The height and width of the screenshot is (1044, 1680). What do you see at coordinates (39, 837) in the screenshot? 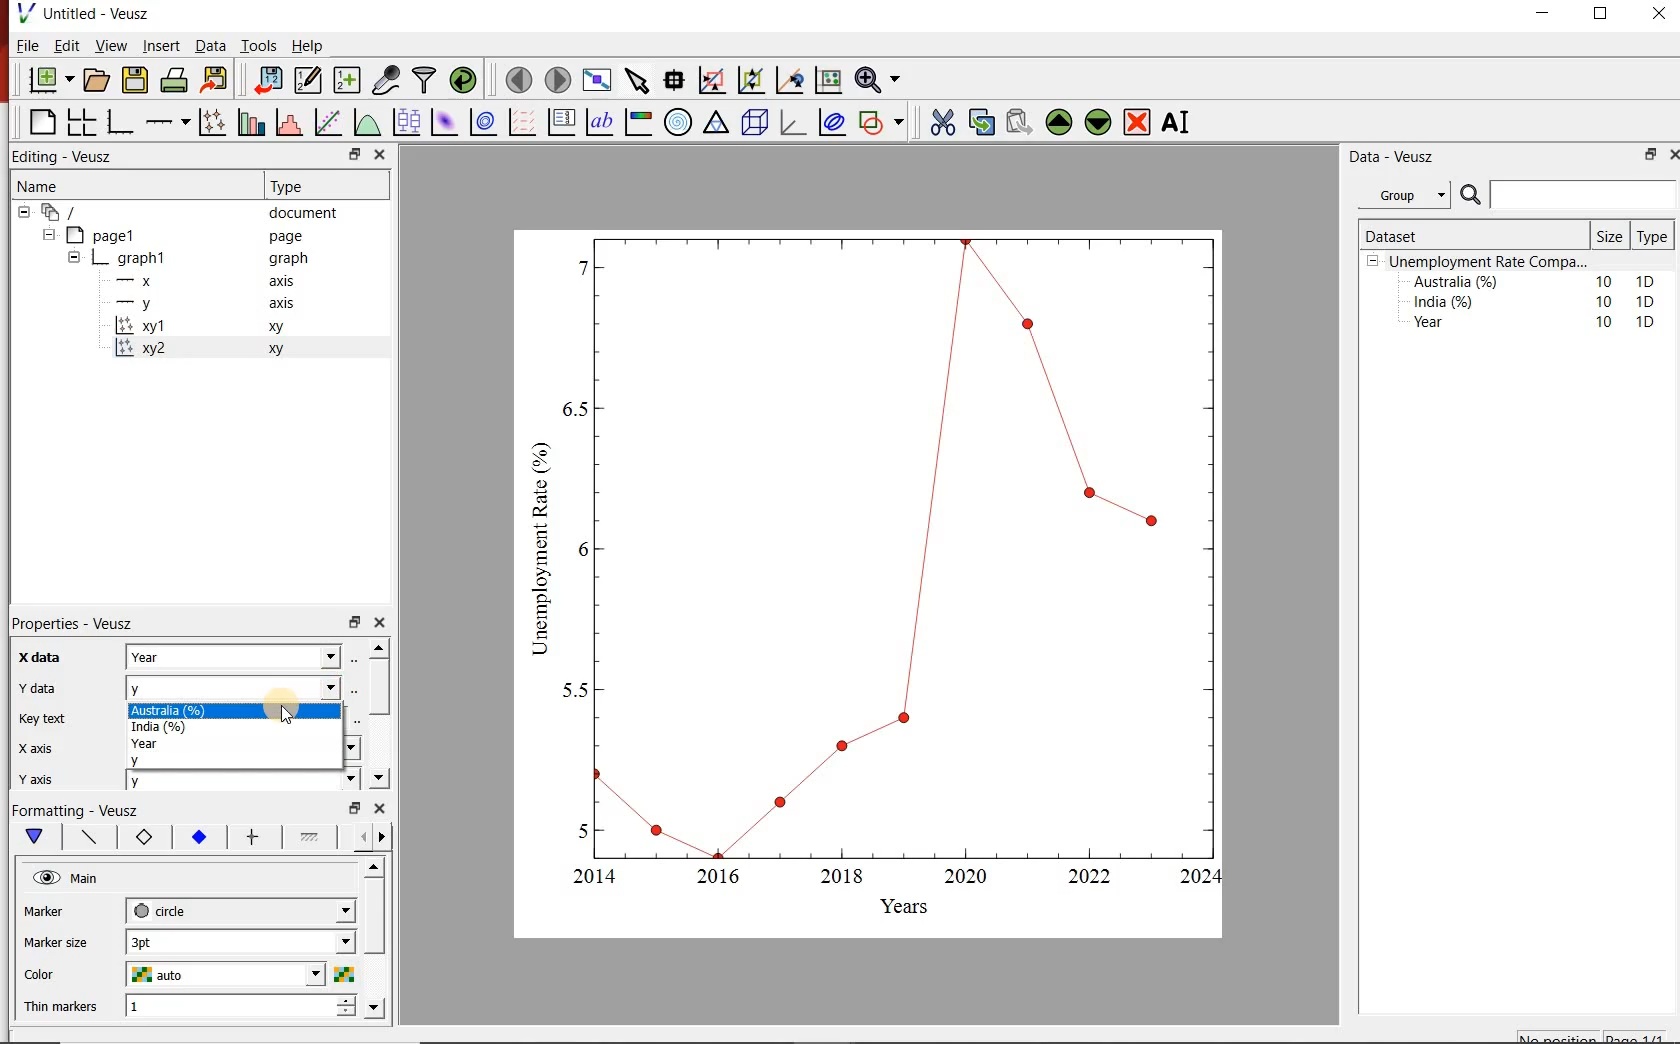
I see `main` at bounding box center [39, 837].